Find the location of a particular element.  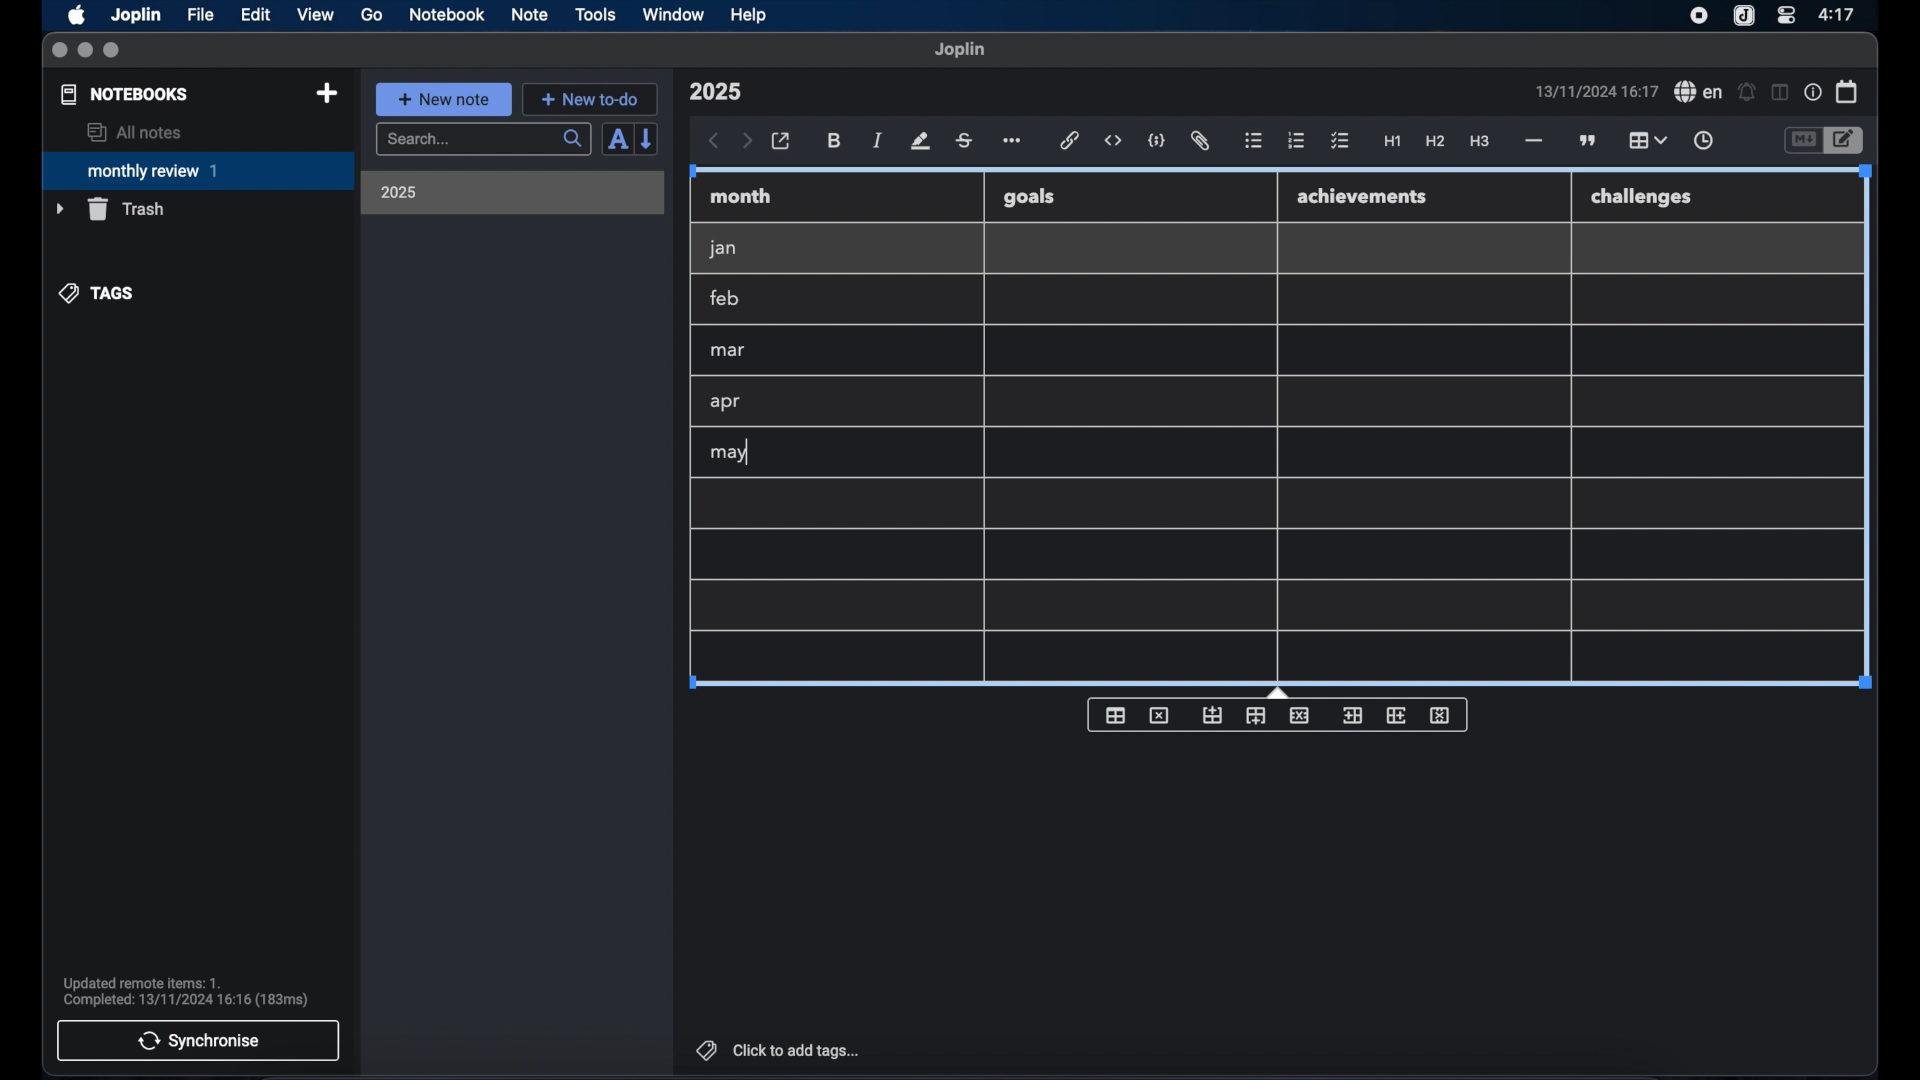

go is located at coordinates (372, 14).